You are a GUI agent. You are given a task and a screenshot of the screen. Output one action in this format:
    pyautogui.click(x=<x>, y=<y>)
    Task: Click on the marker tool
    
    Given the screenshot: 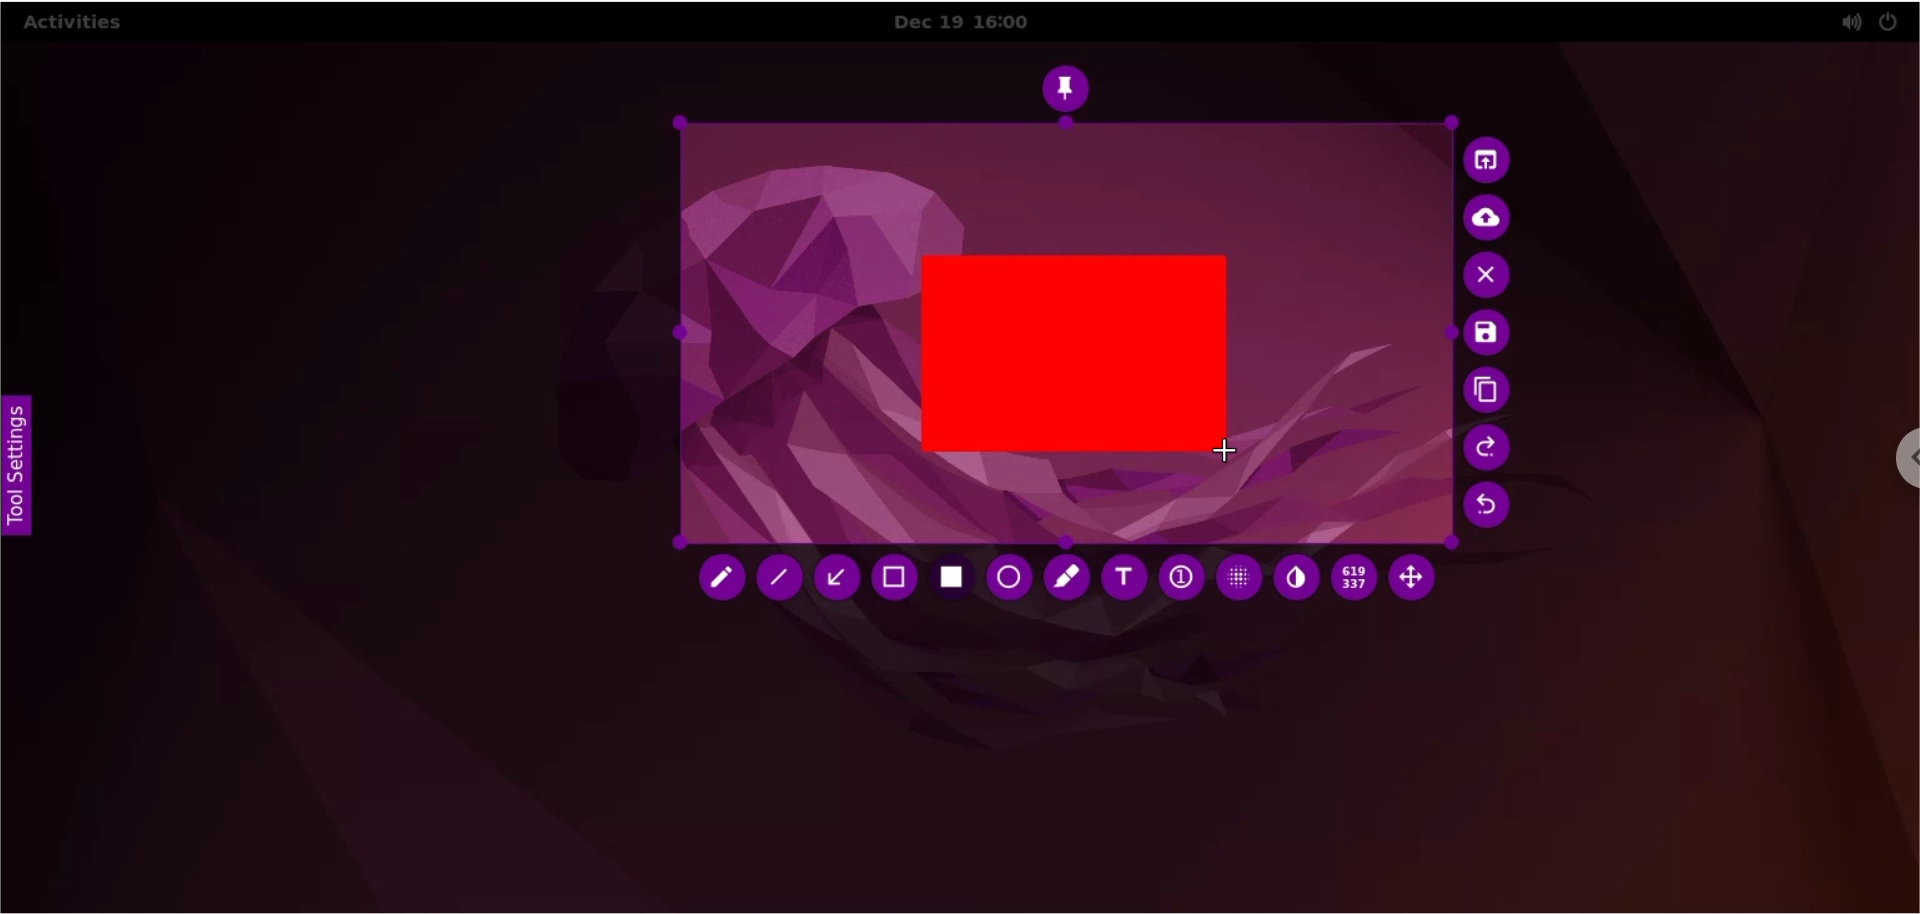 What is the action you would take?
    pyautogui.click(x=1066, y=579)
    